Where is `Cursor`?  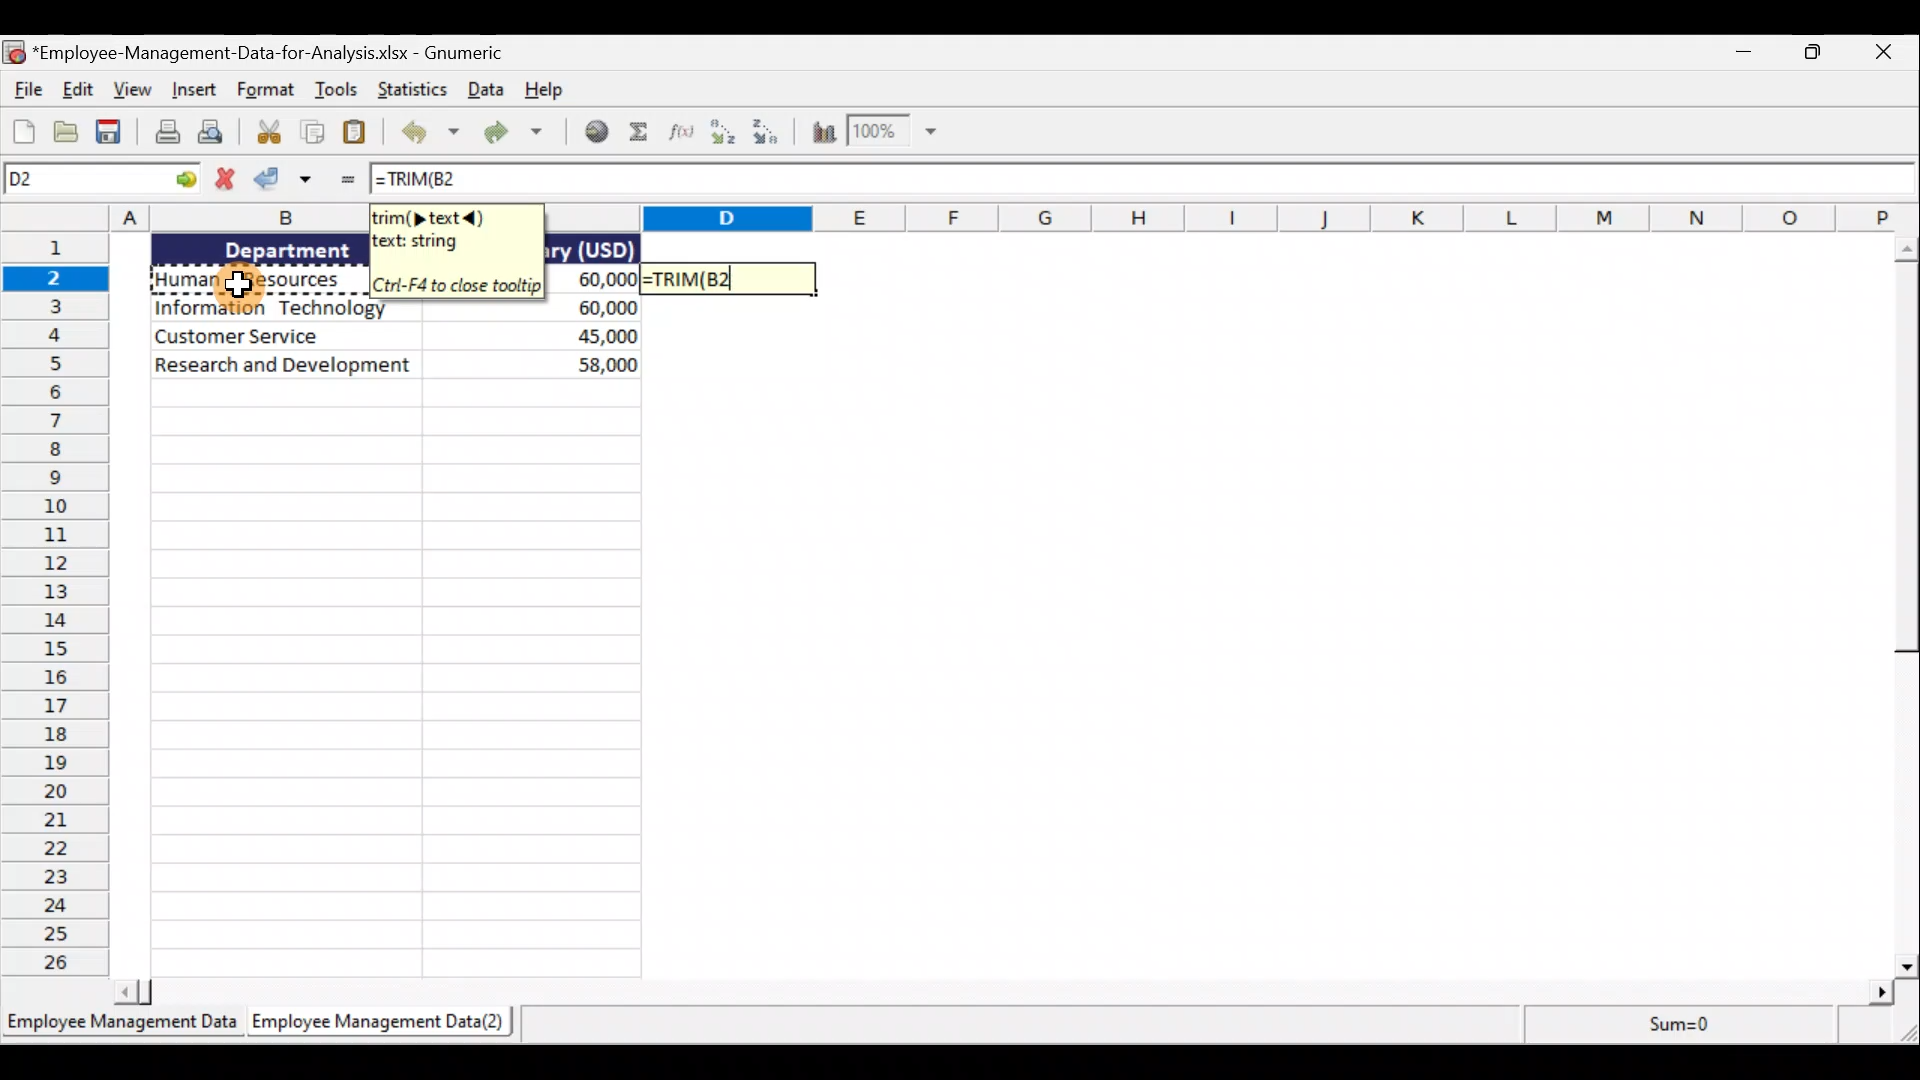 Cursor is located at coordinates (243, 288).